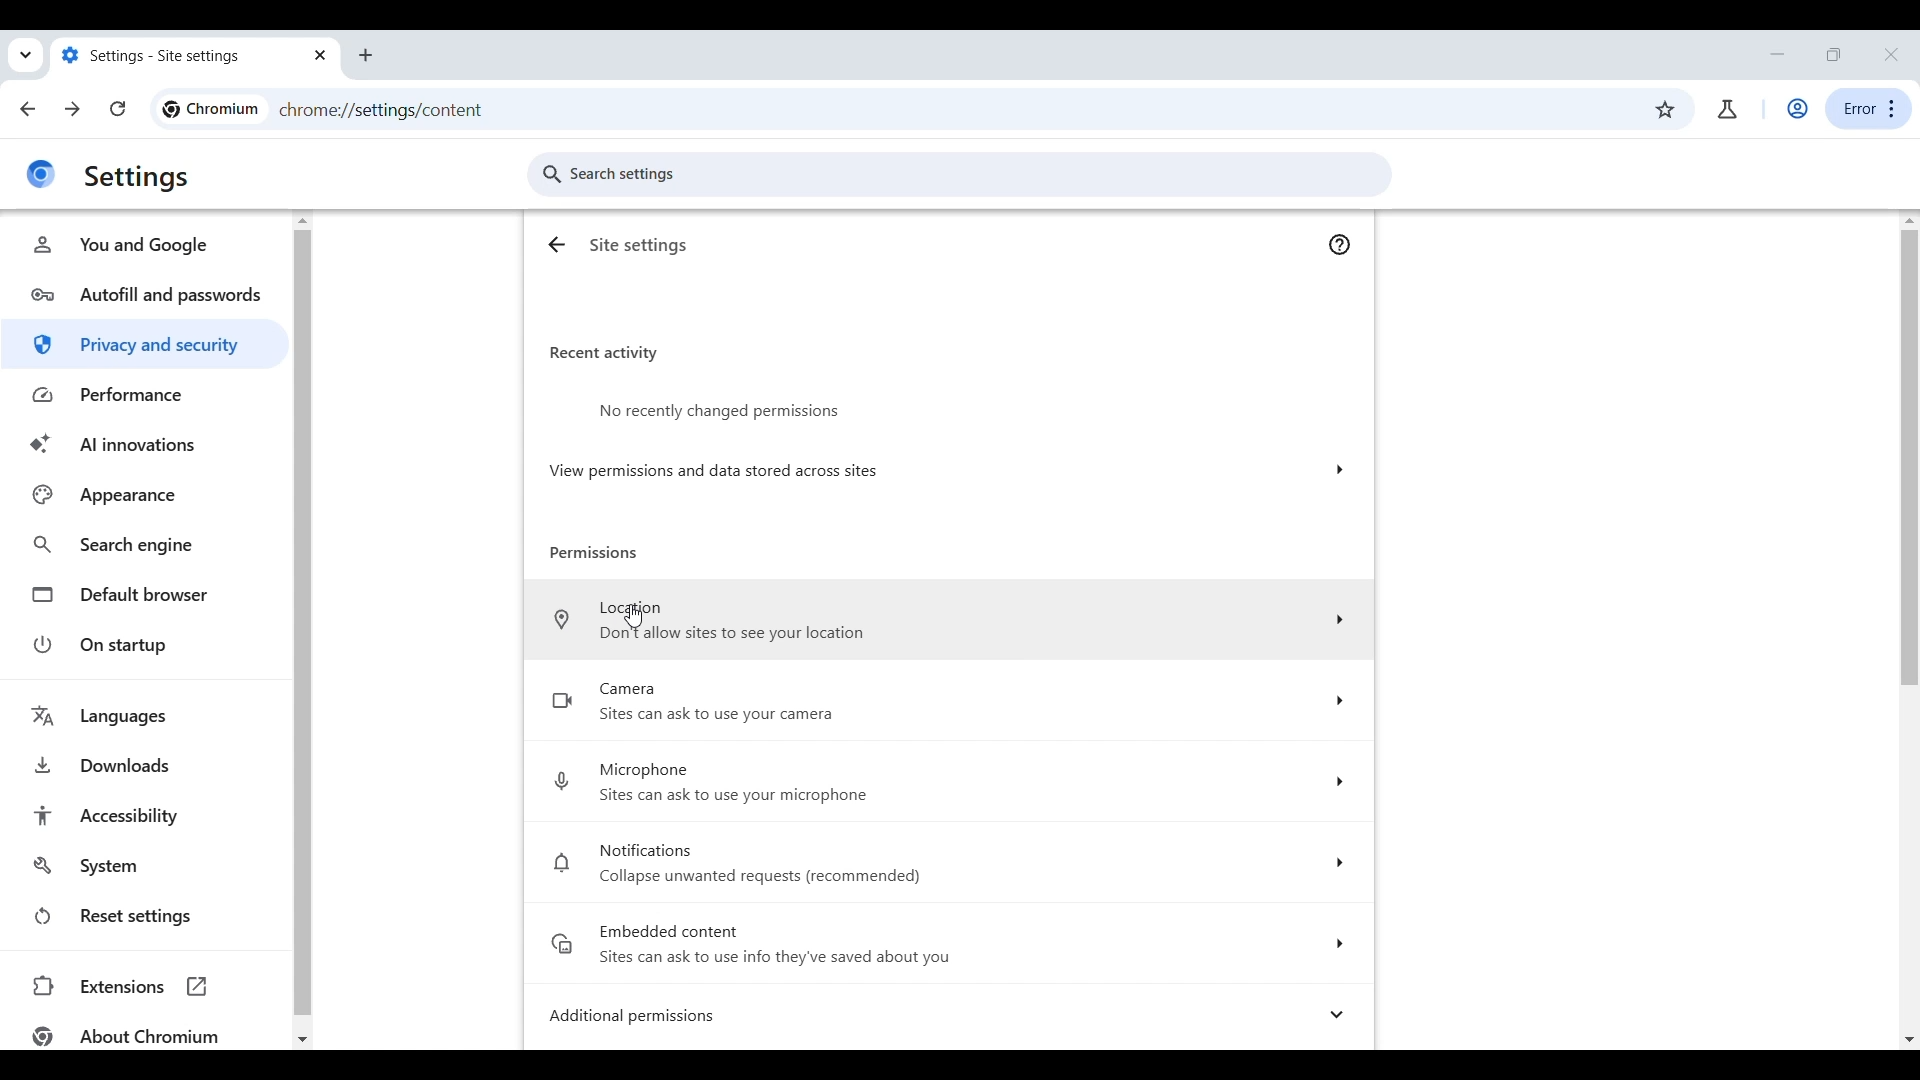 Image resolution: width=1920 pixels, height=1080 pixels. Describe the element at coordinates (142, 716) in the screenshot. I see `Languages` at that location.